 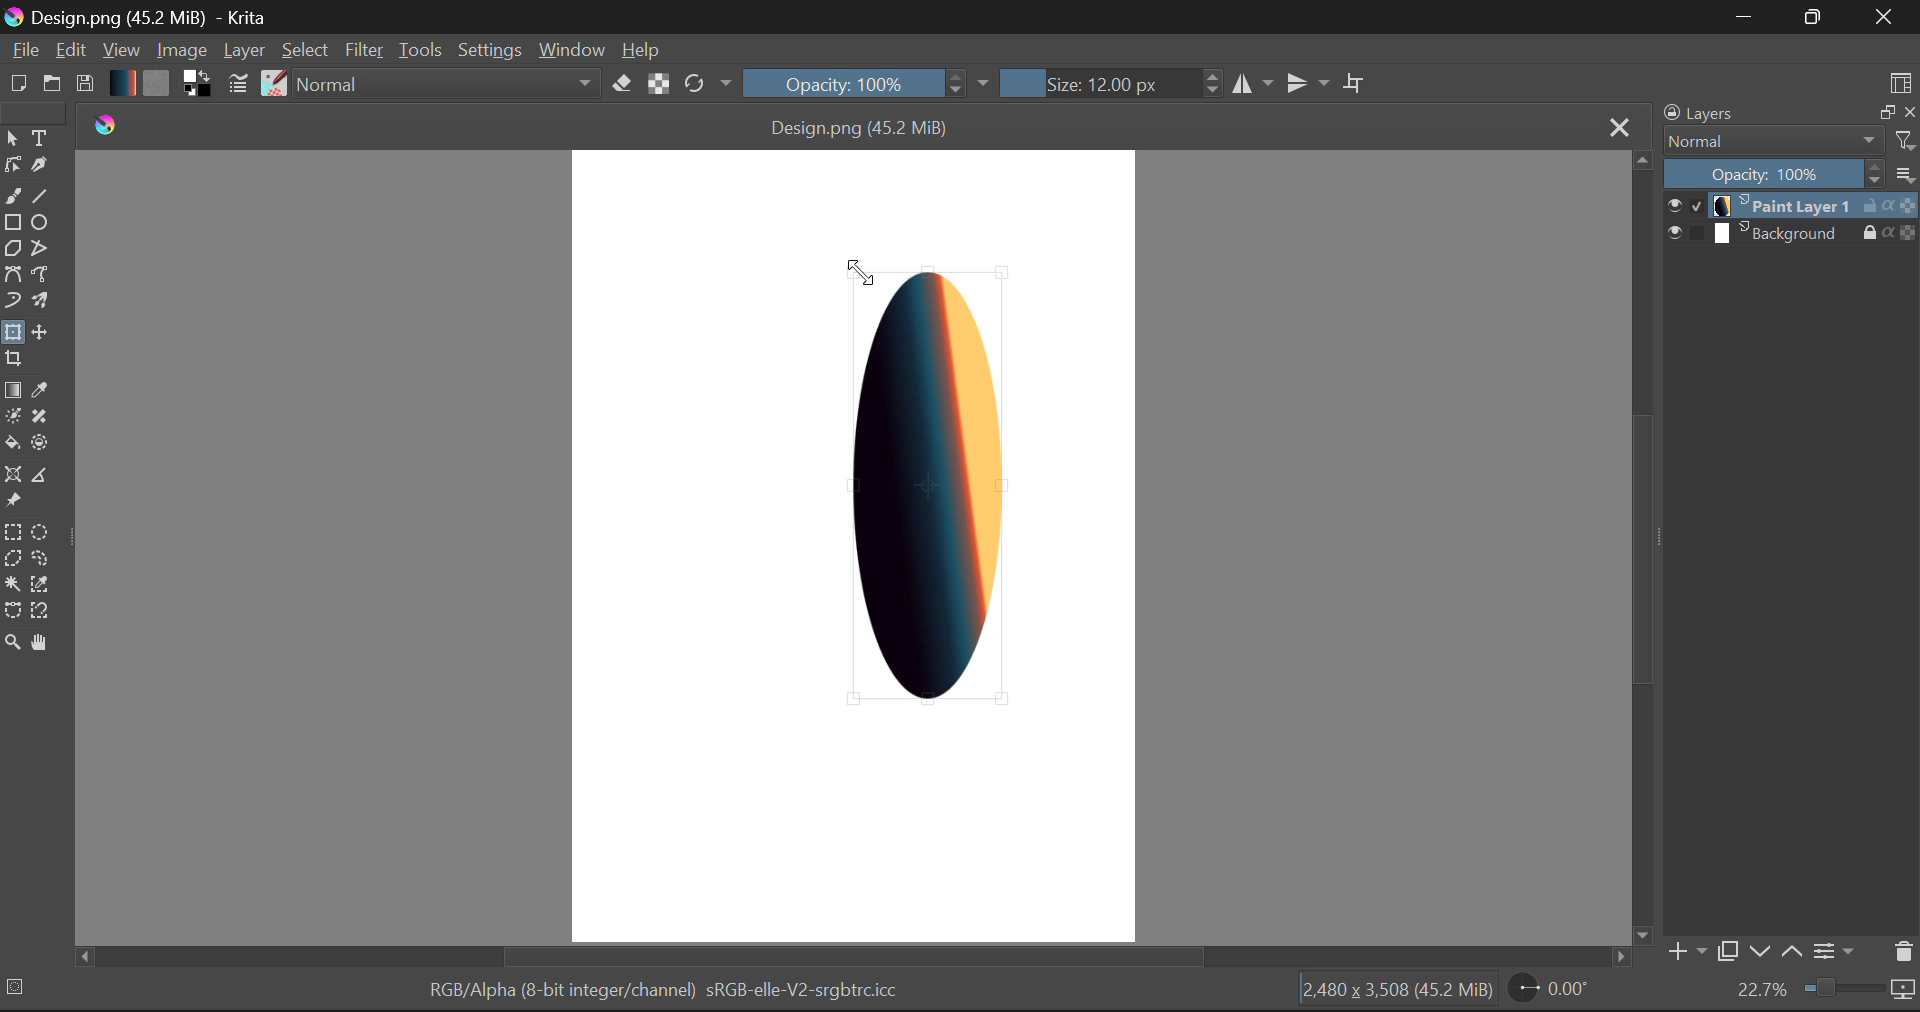 I want to click on Gradient Fill, so click(x=12, y=389).